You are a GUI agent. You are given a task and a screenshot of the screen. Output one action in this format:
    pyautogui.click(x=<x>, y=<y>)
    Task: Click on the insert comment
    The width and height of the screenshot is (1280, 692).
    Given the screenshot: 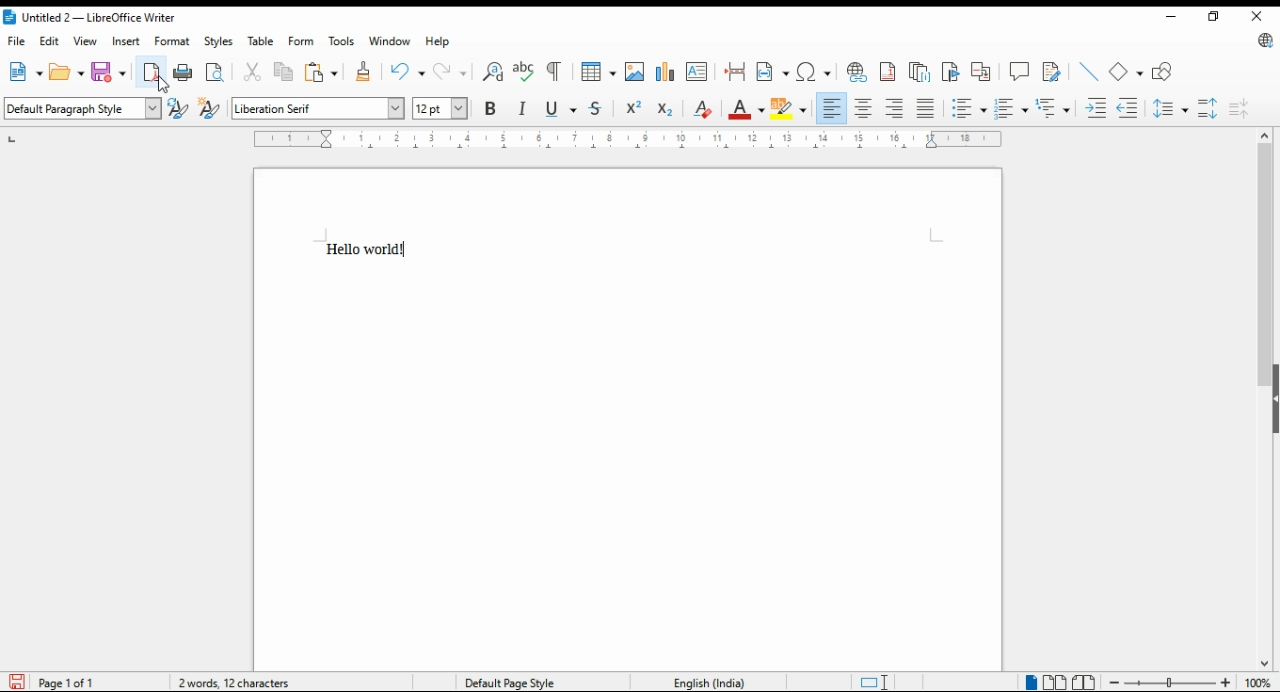 What is the action you would take?
    pyautogui.click(x=1020, y=71)
    